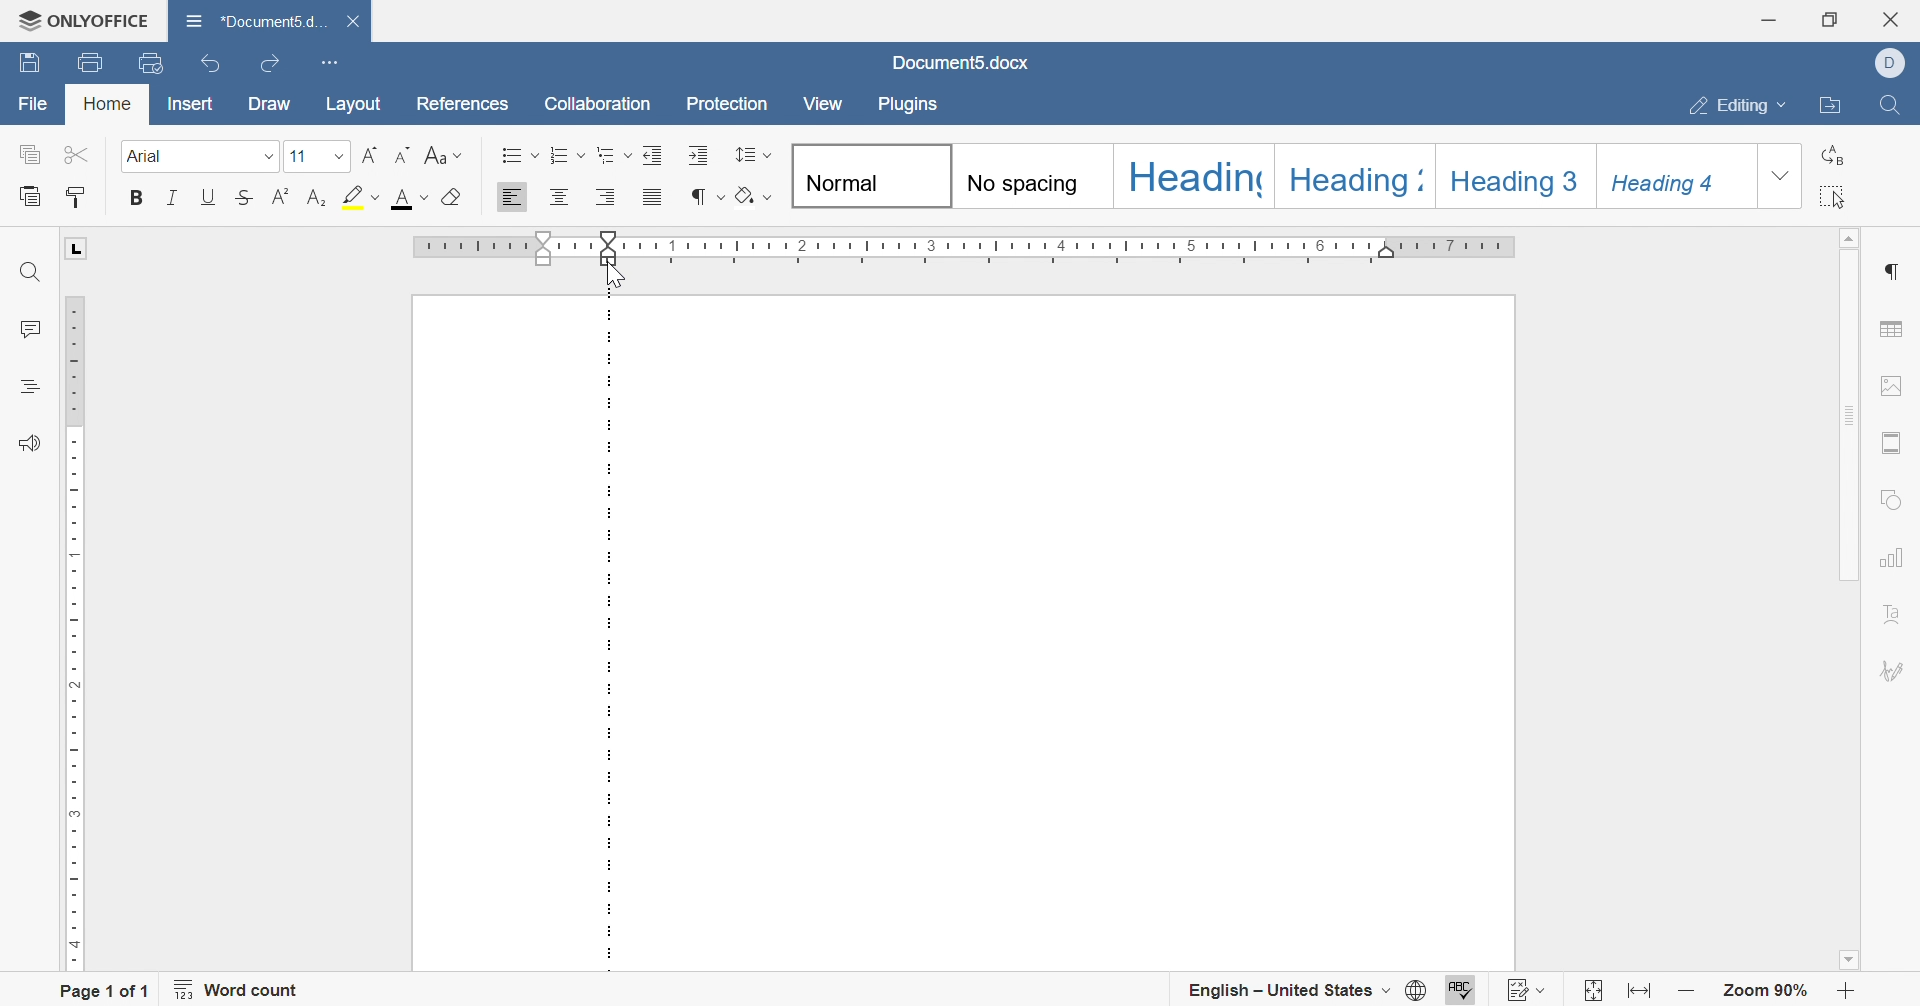 The image size is (1920, 1006). Describe the element at coordinates (297, 156) in the screenshot. I see `font size` at that location.